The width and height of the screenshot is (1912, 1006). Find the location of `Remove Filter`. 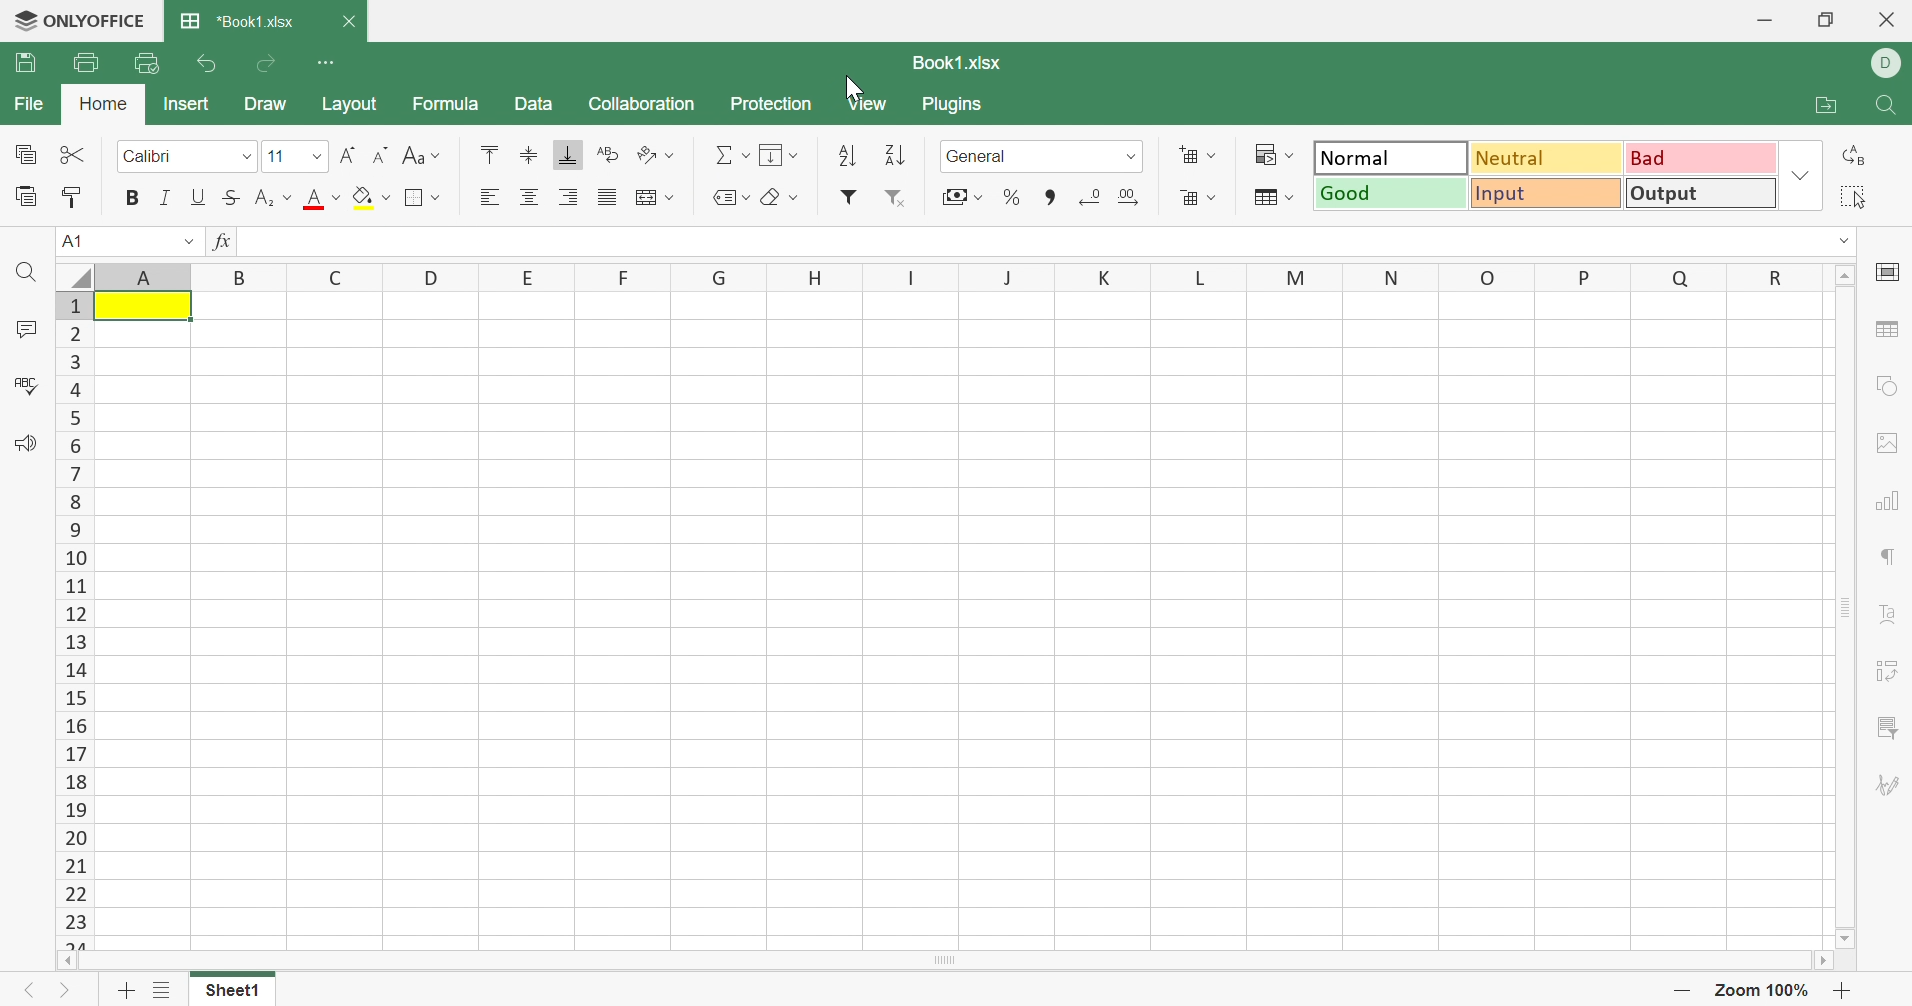

Remove Filter is located at coordinates (894, 195).